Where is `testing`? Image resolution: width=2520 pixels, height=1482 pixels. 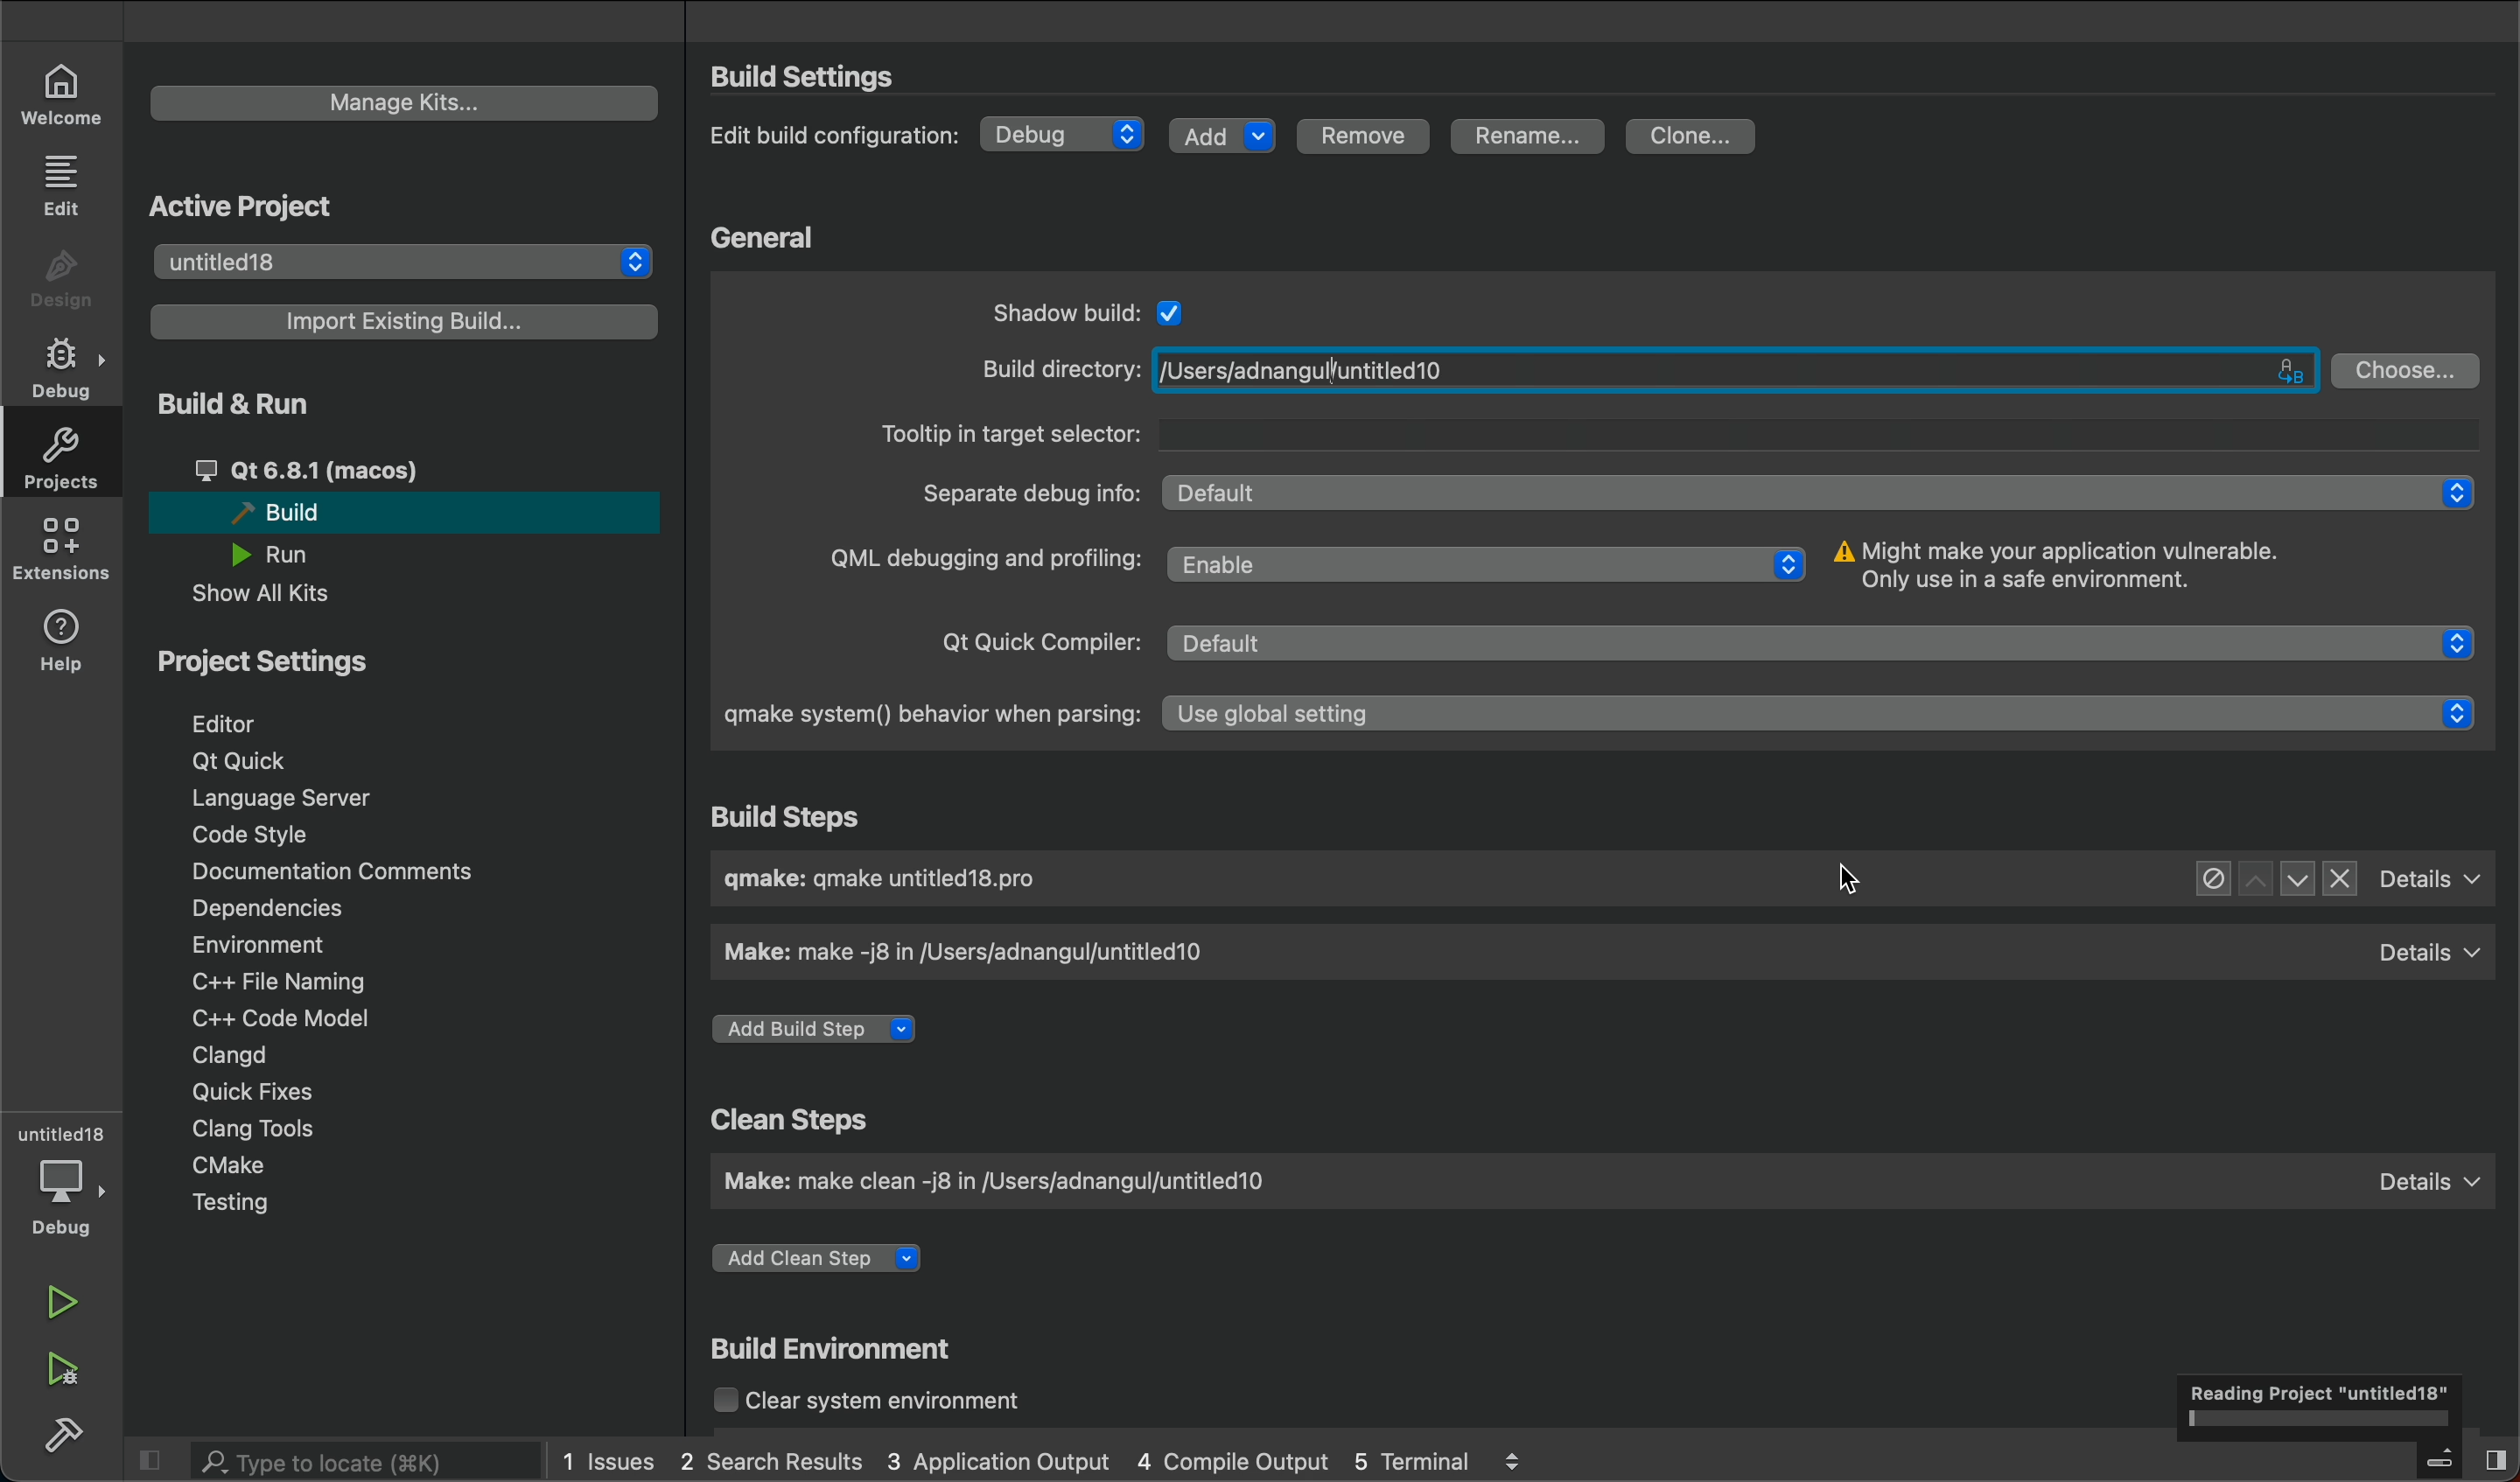
testing is located at coordinates (232, 1204).